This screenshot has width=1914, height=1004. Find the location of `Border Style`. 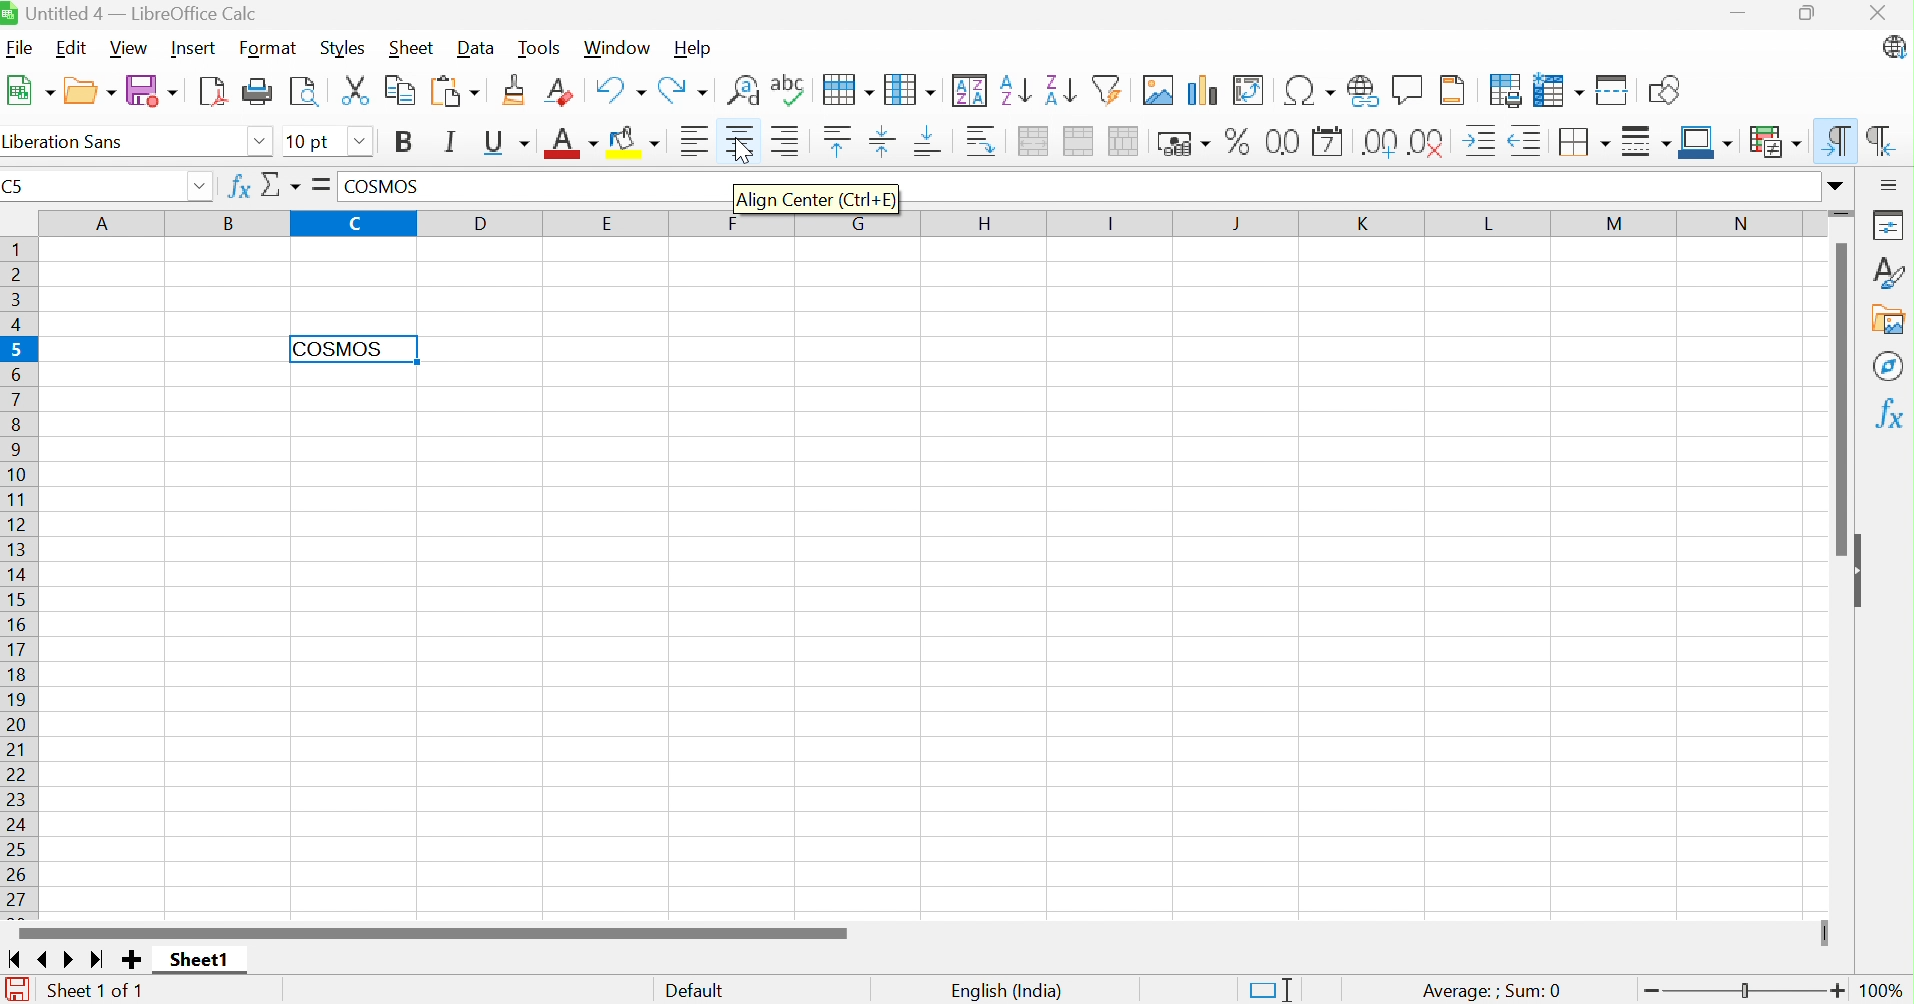

Border Style is located at coordinates (1646, 144).